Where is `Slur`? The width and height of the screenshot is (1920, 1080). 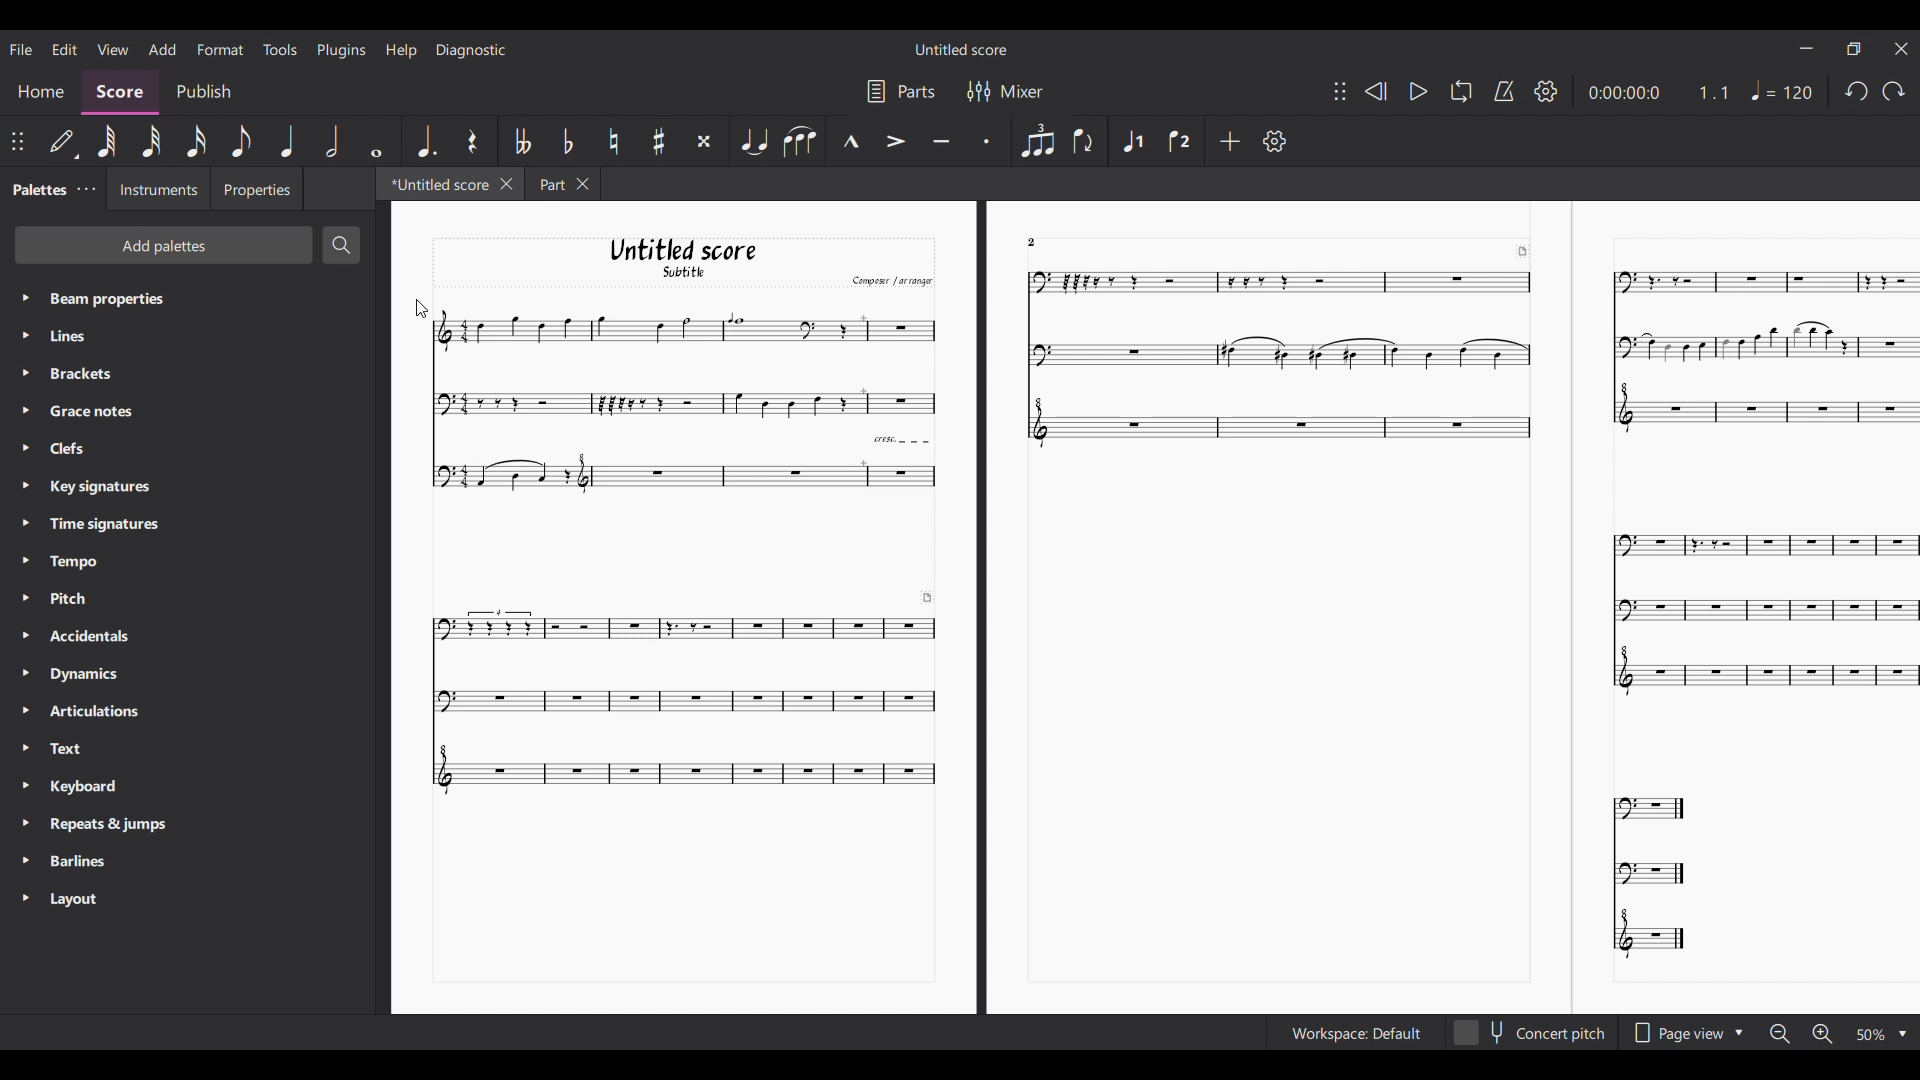 Slur is located at coordinates (800, 141).